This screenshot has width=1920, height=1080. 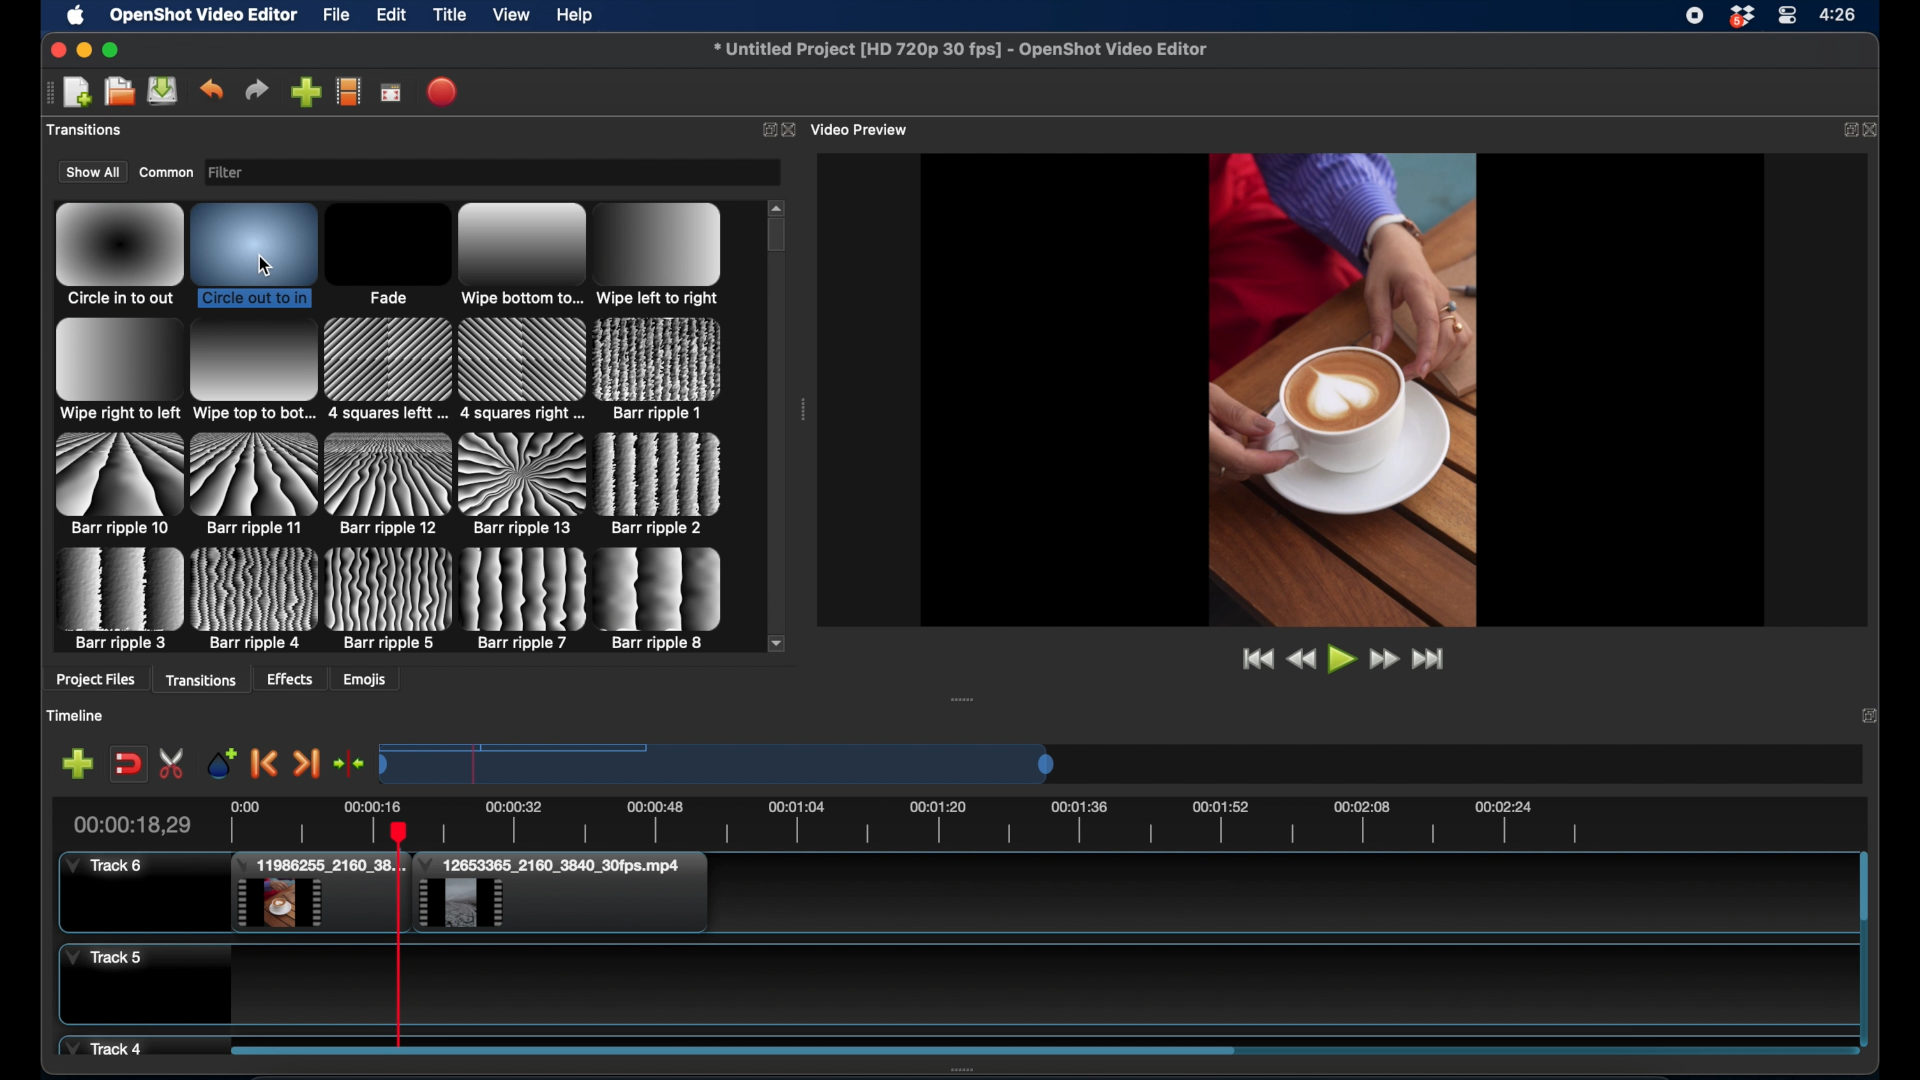 What do you see at coordinates (1841, 13) in the screenshot?
I see `time` at bounding box center [1841, 13].